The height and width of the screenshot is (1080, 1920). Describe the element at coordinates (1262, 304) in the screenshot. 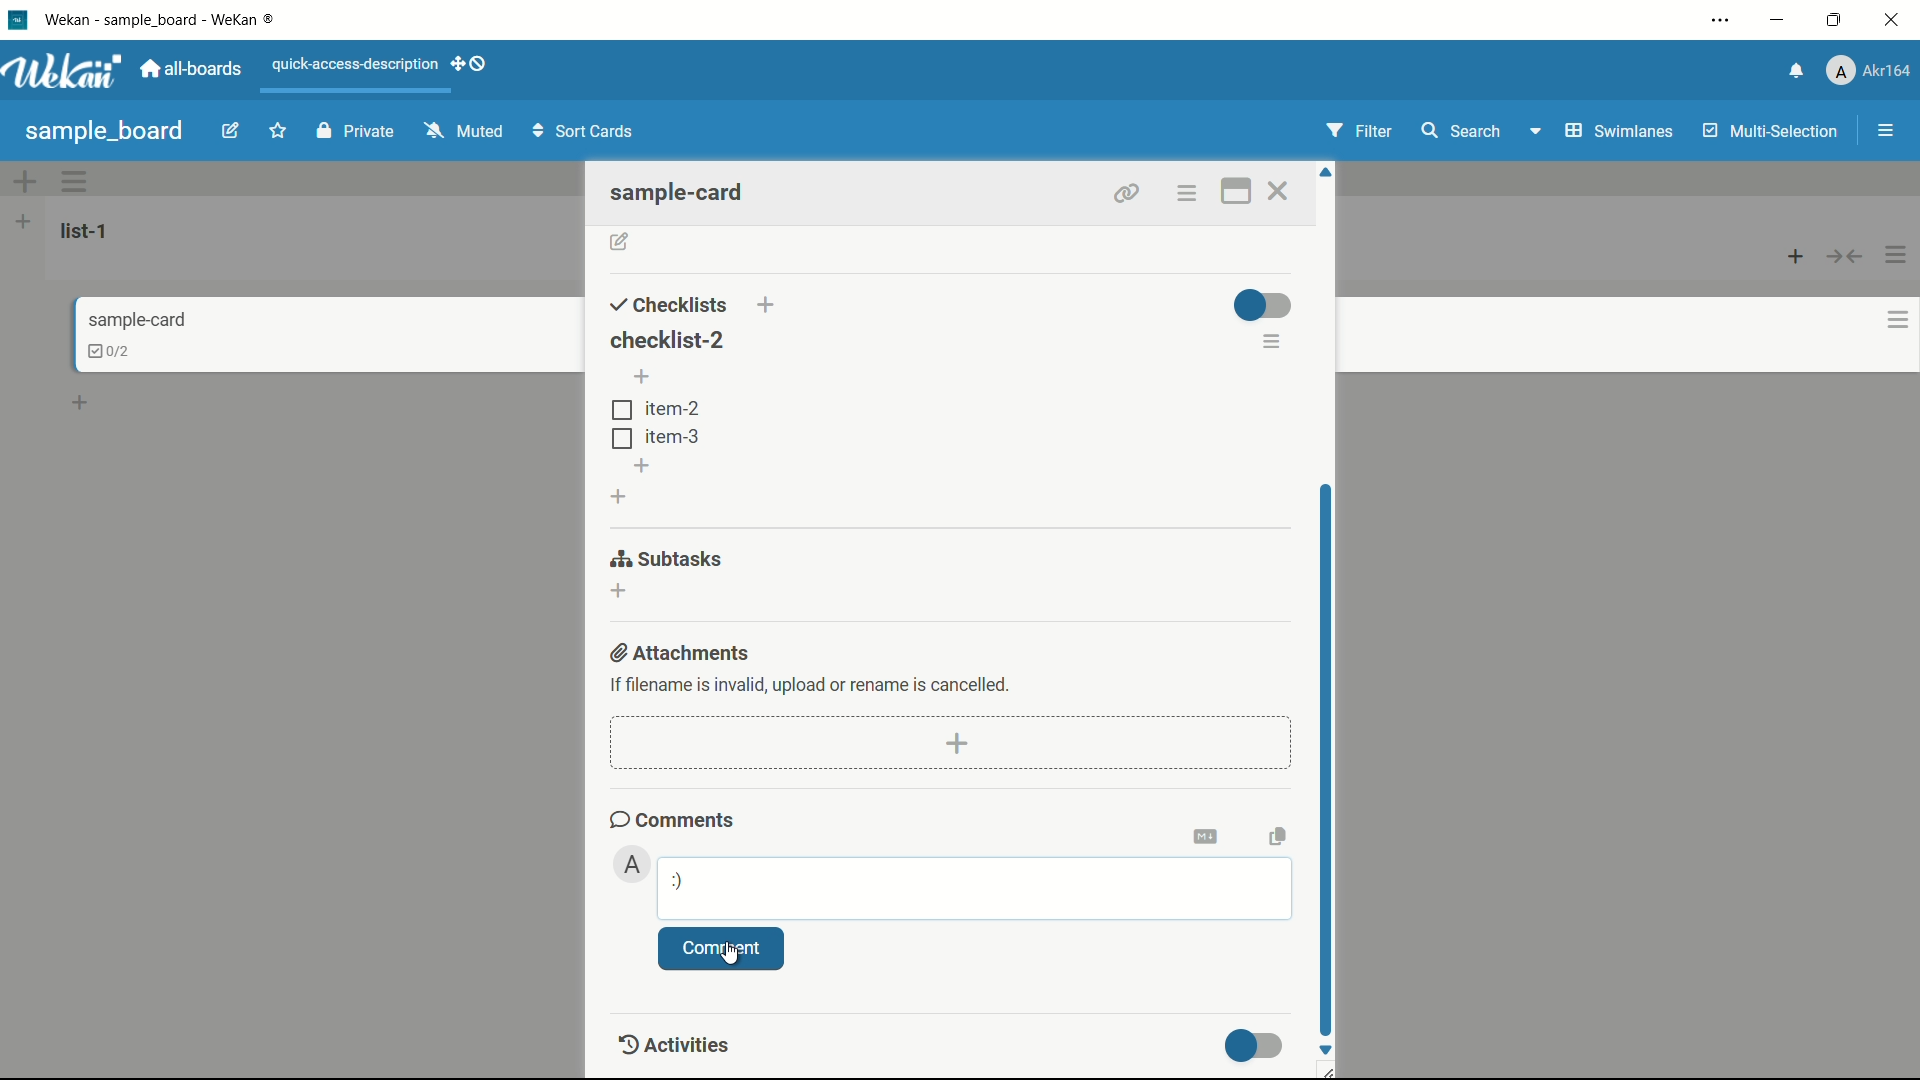

I see `toggle button` at that location.